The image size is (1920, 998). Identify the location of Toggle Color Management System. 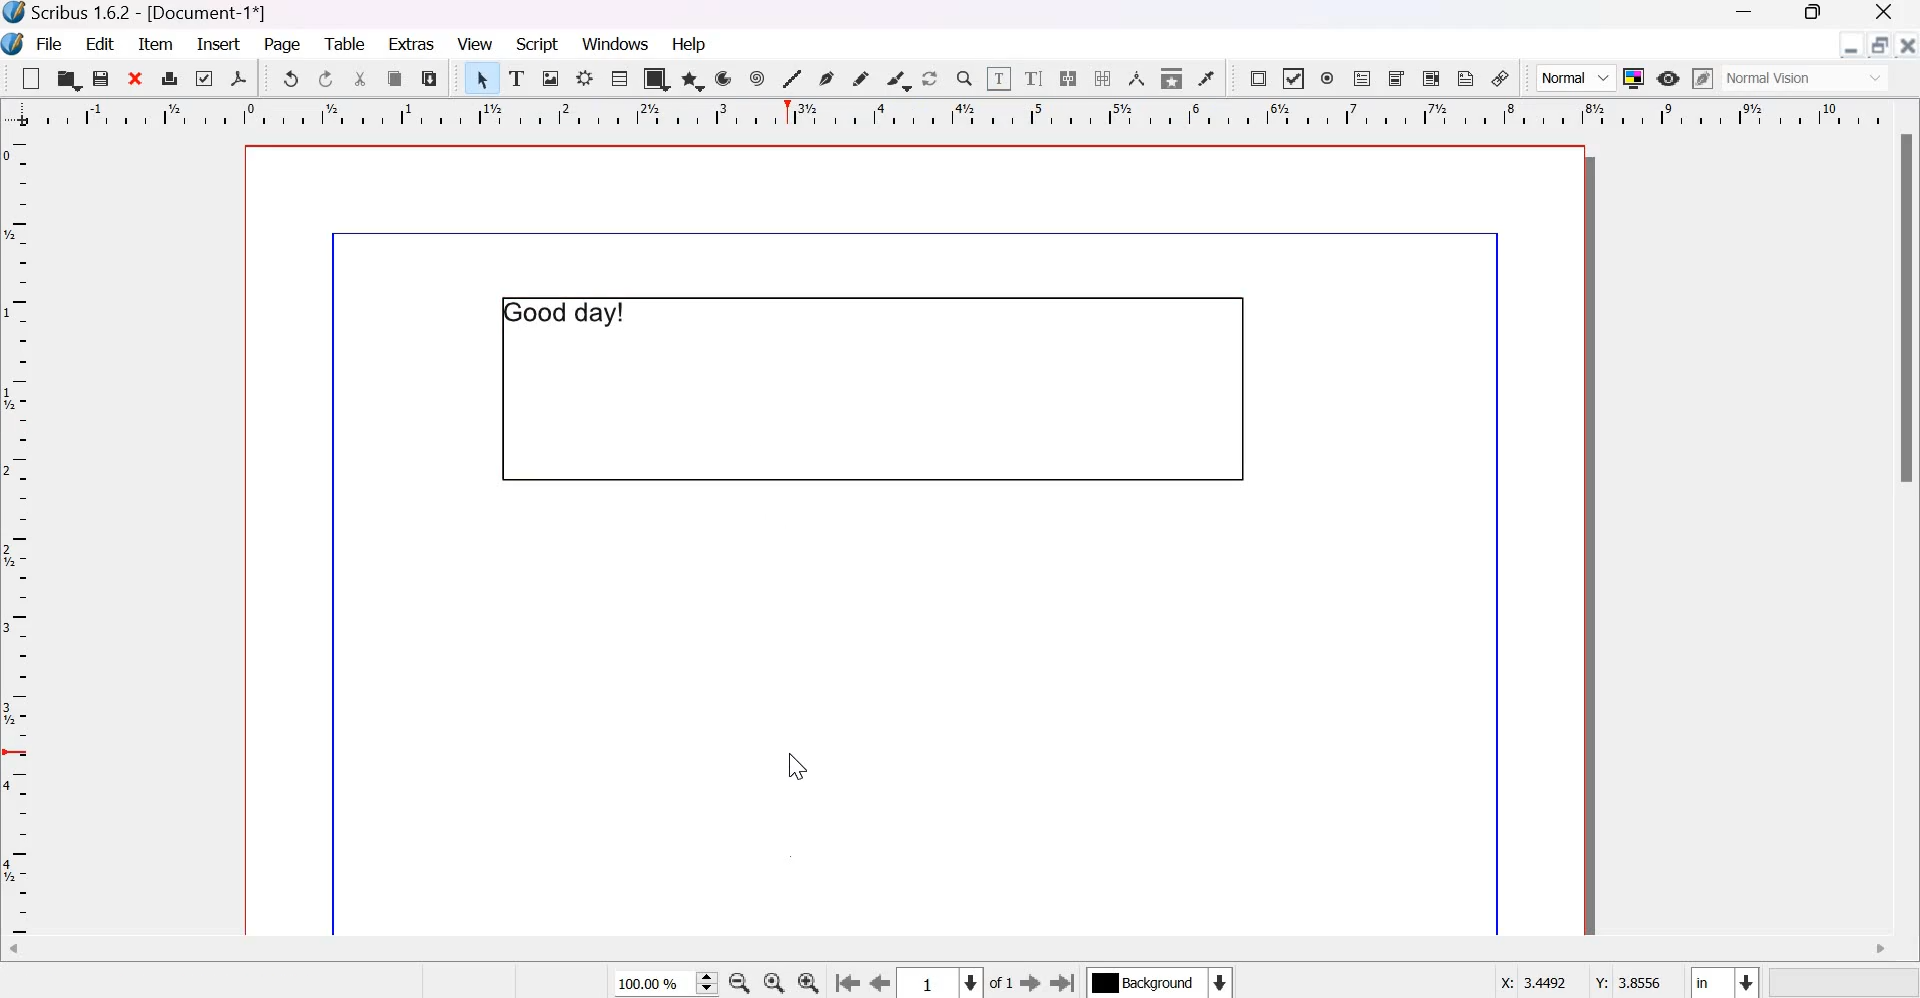
(1634, 77).